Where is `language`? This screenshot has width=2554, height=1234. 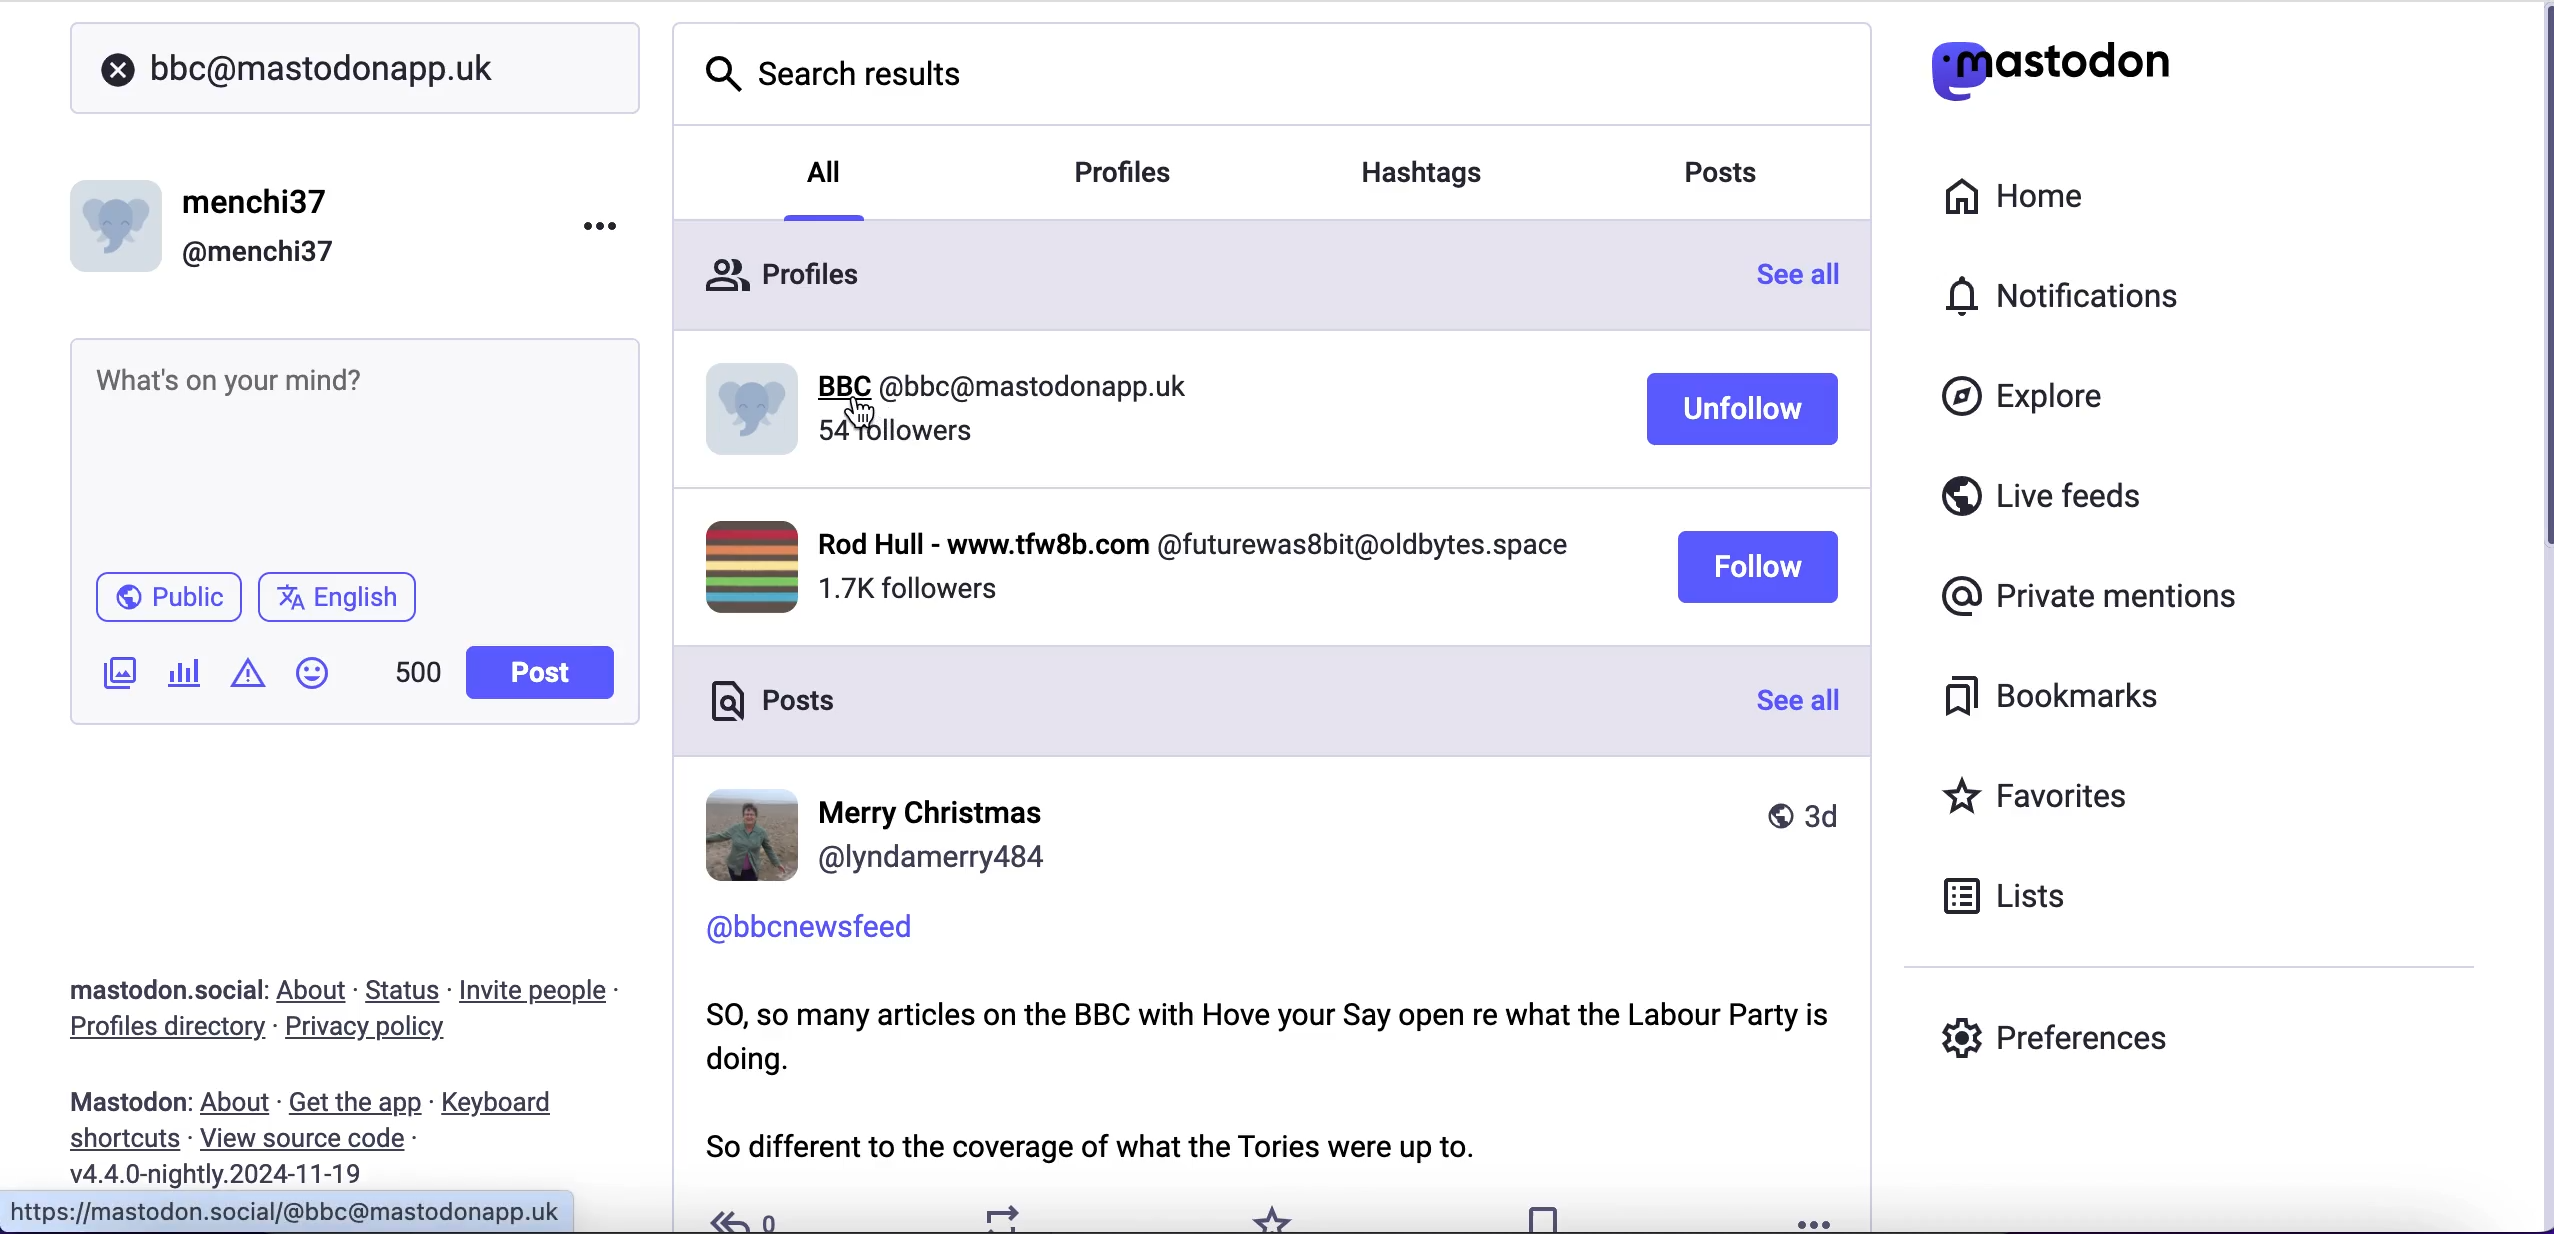 language is located at coordinates (346, 605).